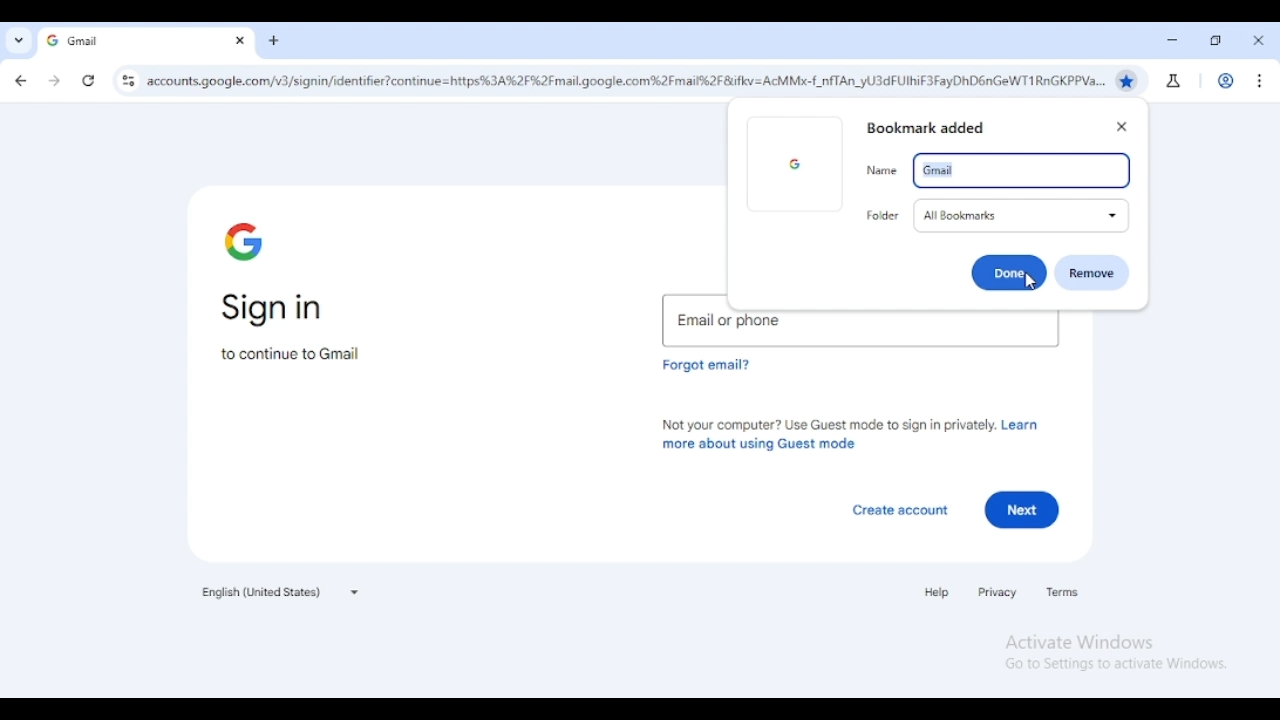 This screenshot has width=1280, height=720. I want to click on google logo, so click(795, 164).